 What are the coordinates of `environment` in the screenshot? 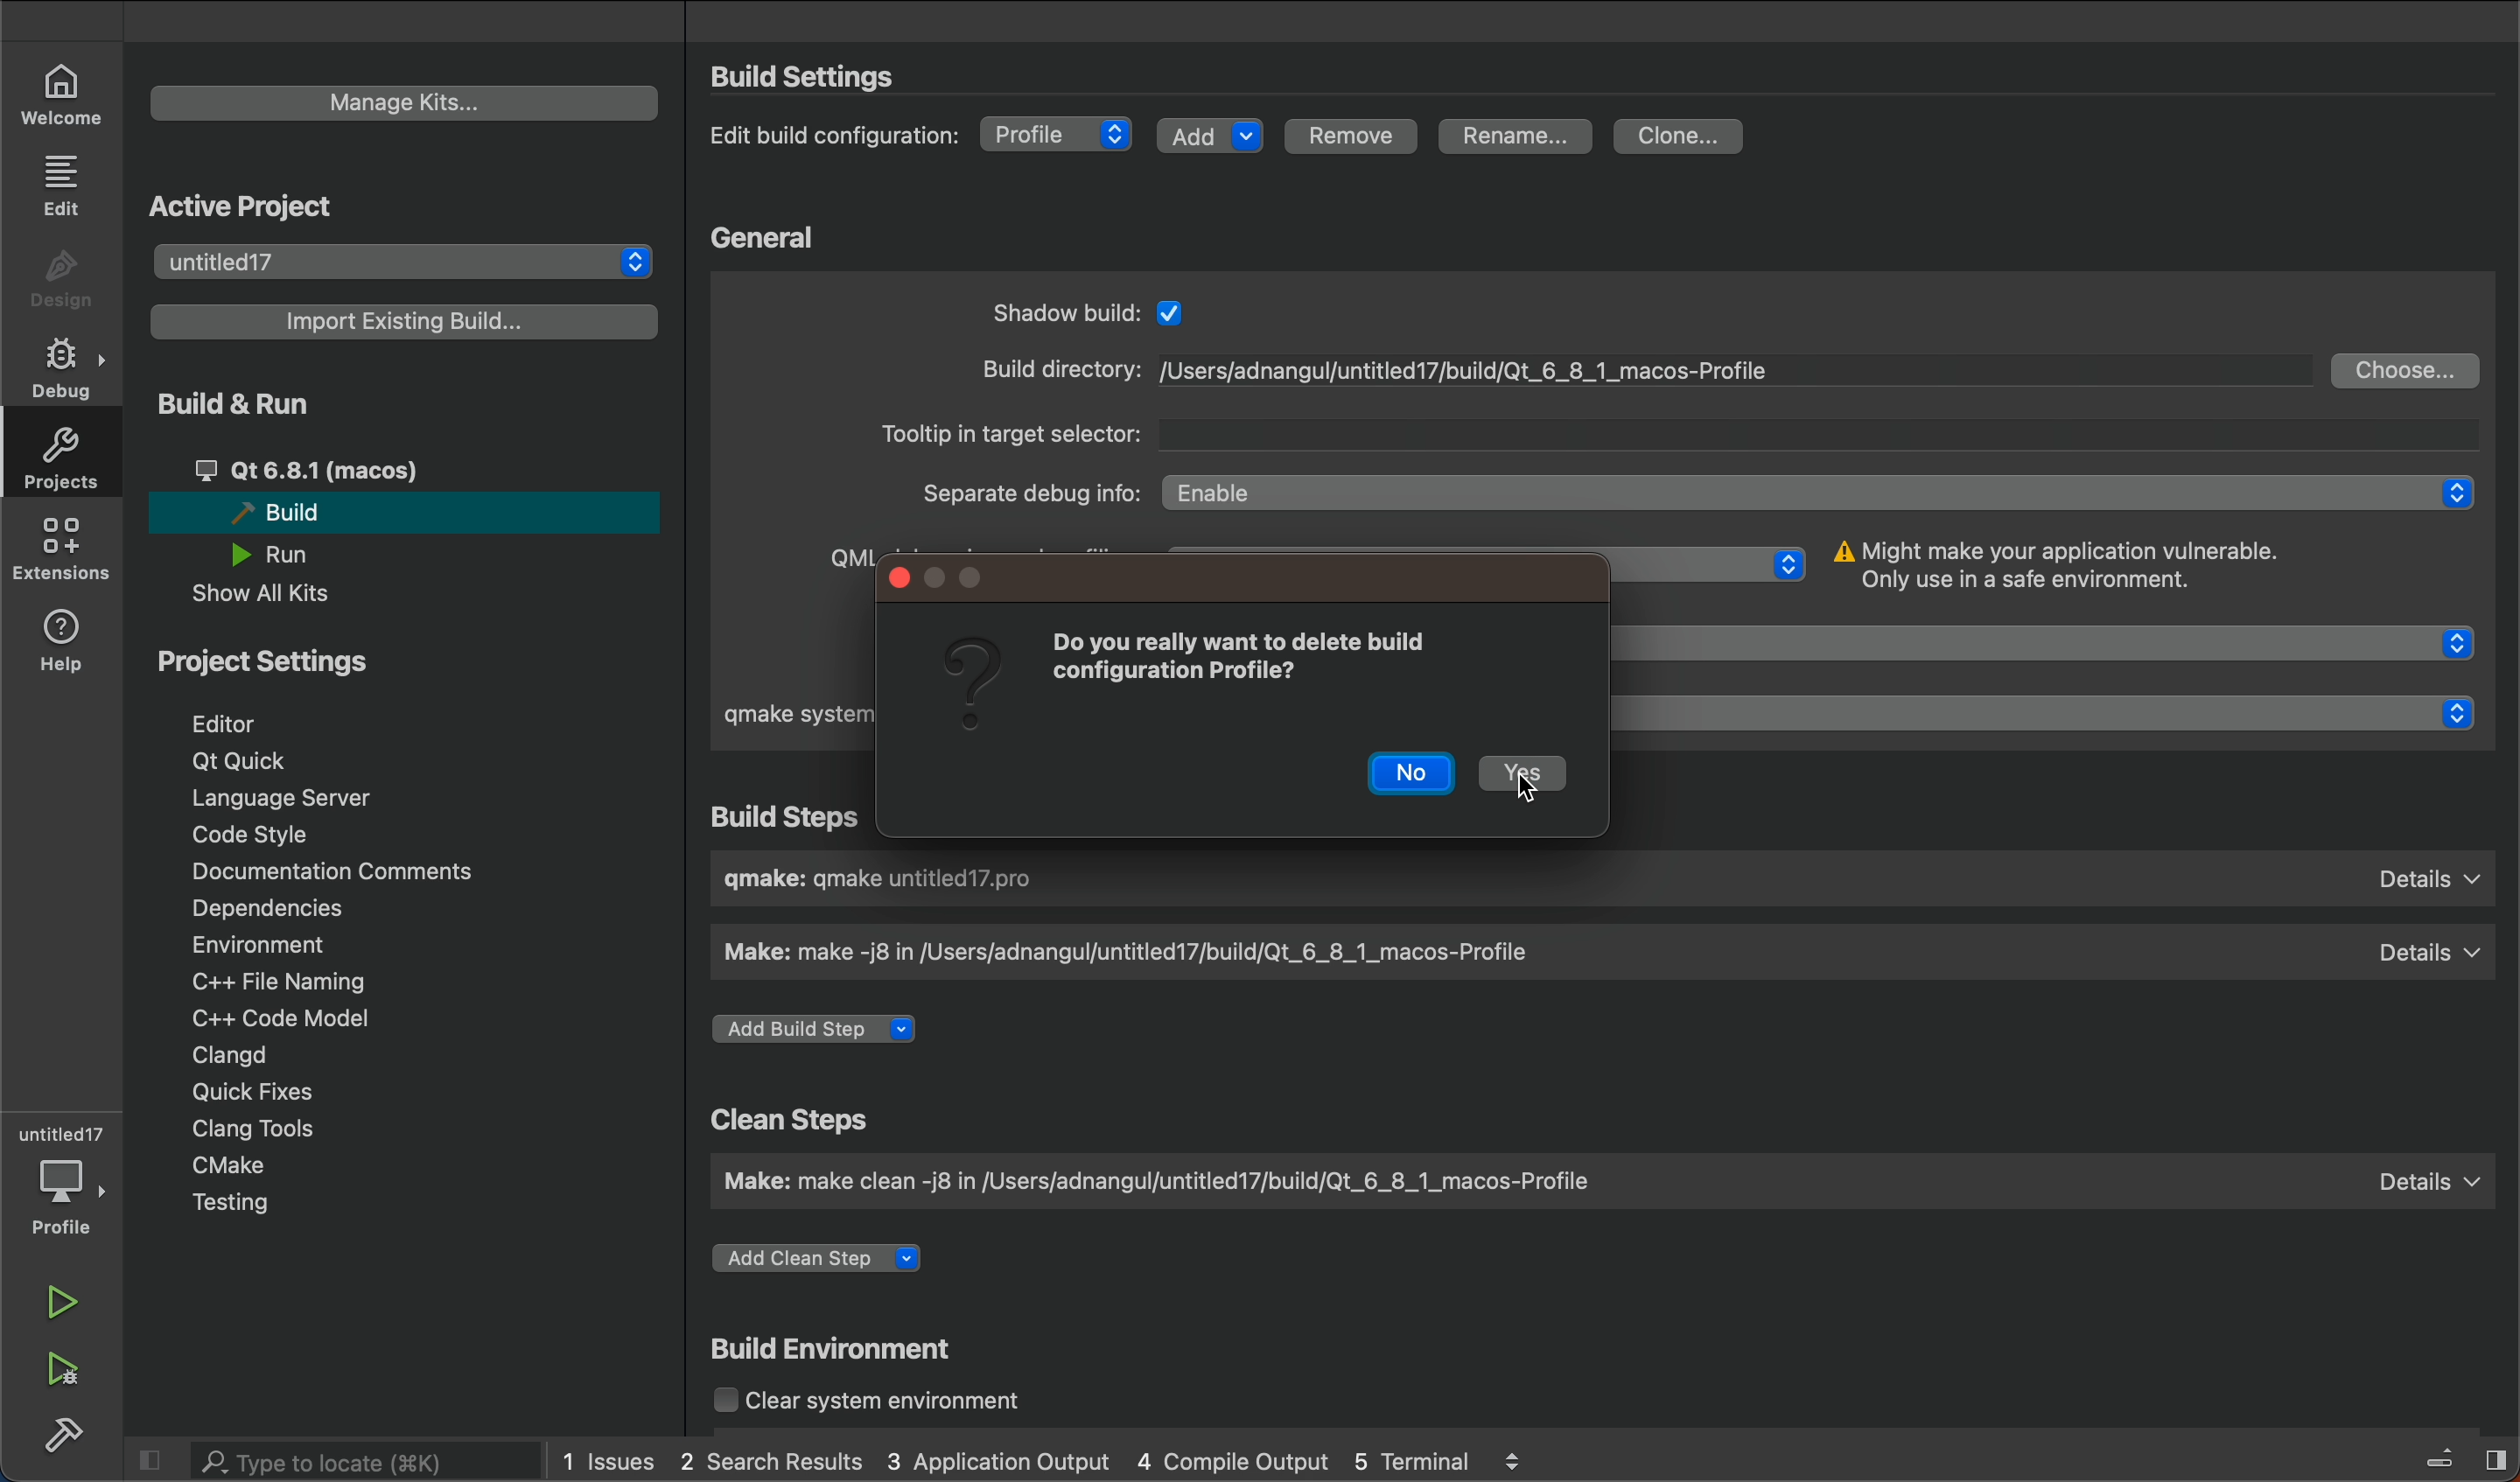 It's located at (287, 942).